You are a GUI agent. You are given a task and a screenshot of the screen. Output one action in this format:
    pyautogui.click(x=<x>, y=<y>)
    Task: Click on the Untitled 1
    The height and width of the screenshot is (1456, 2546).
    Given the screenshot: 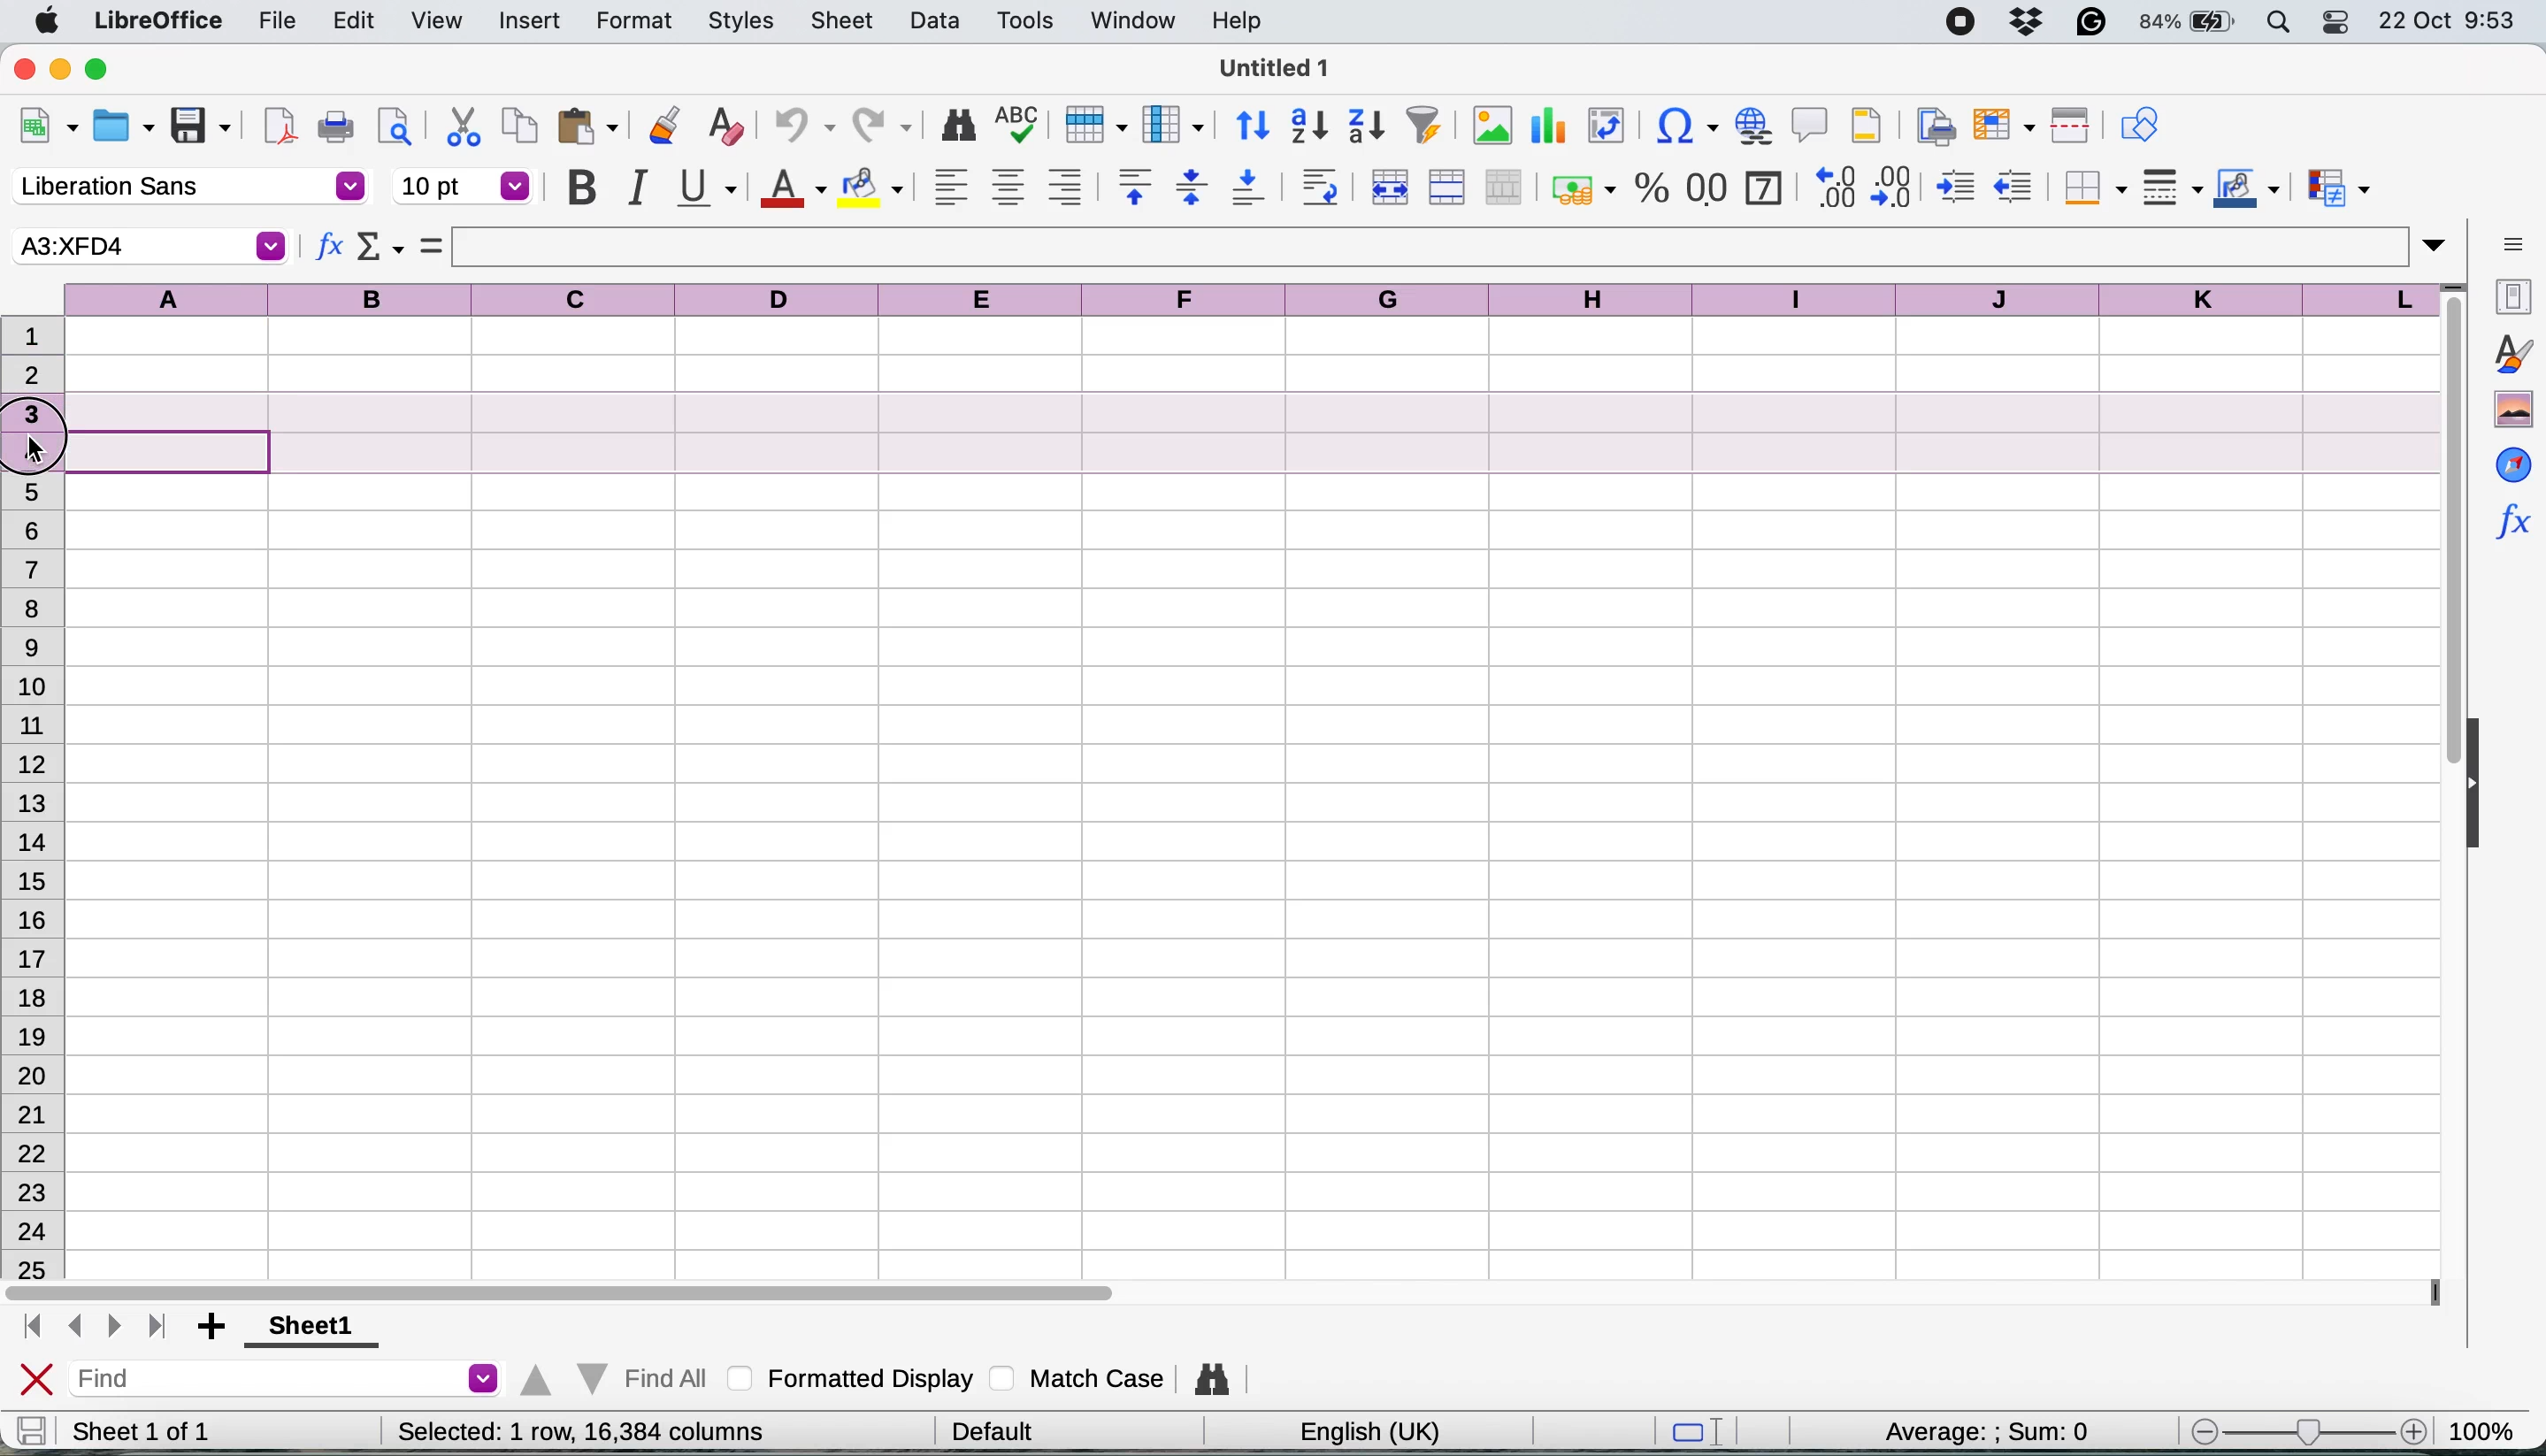 What is the action you would take?
    pyautogui.click(x=1269, y=67)
    